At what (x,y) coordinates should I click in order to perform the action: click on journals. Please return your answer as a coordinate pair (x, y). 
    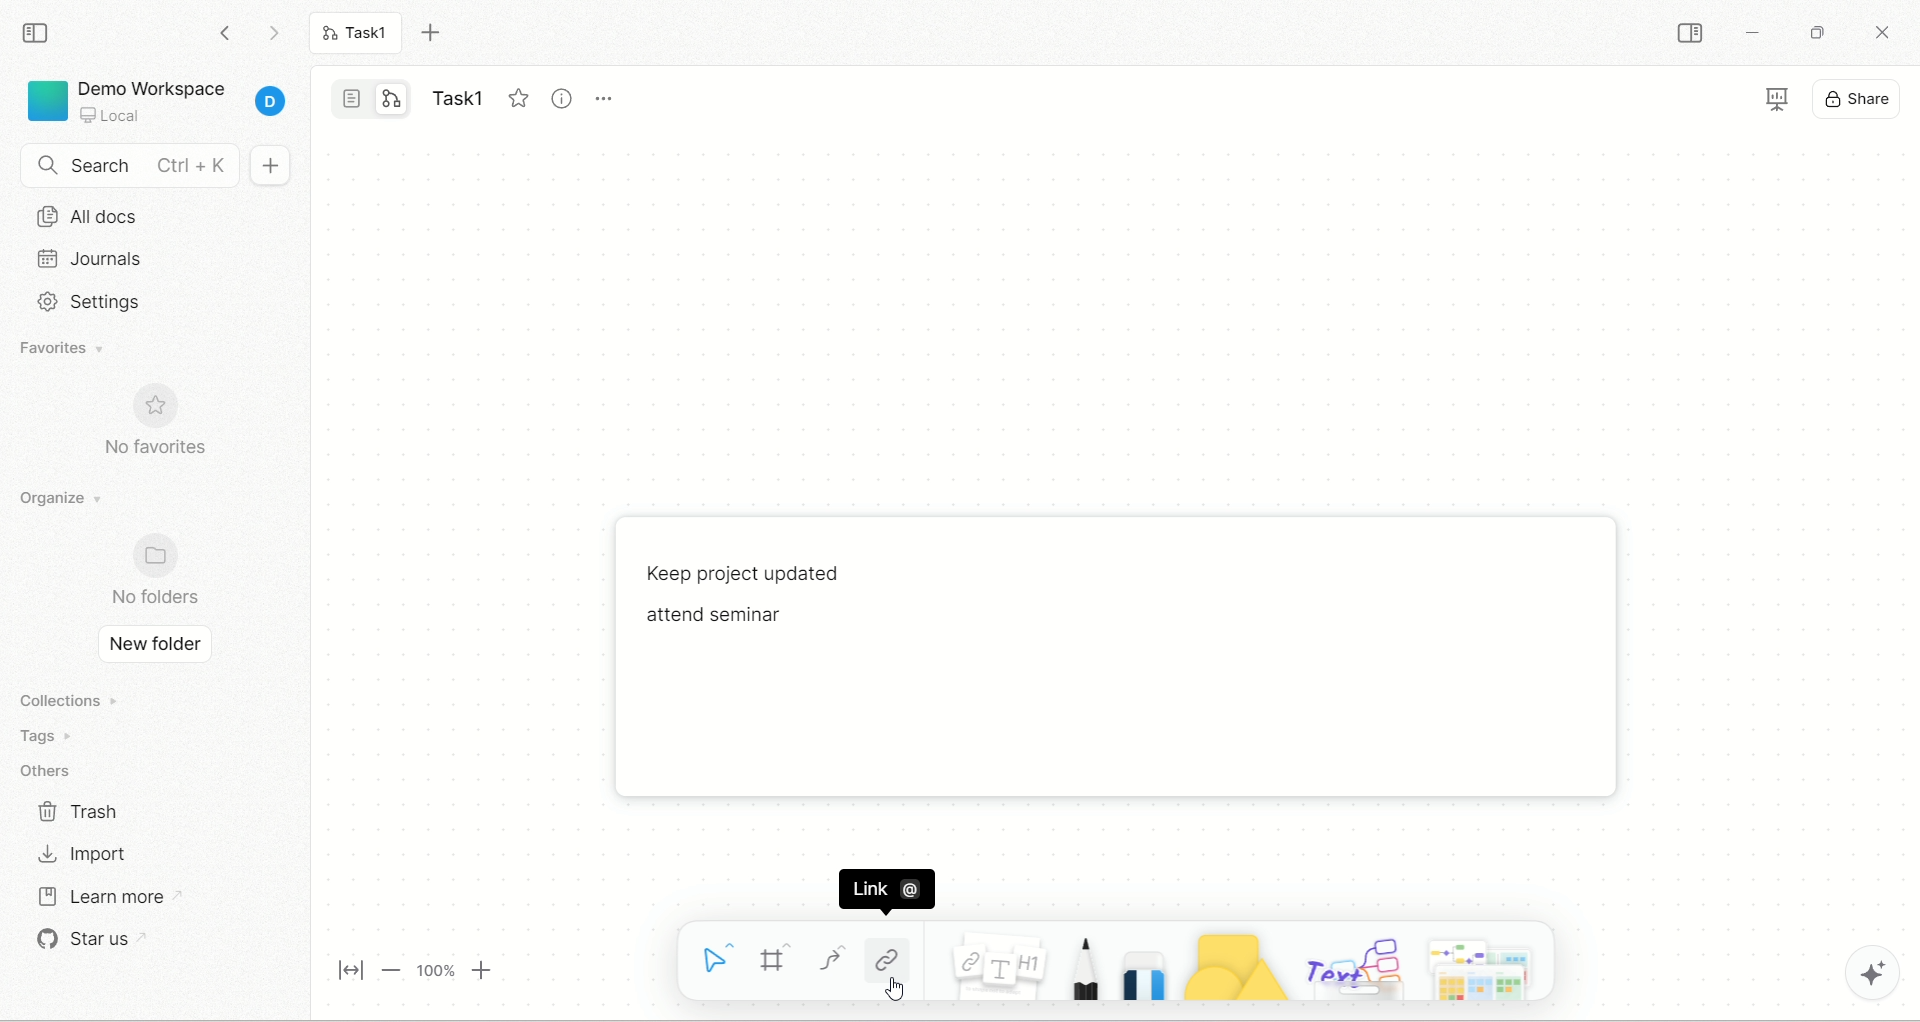
    Looking at the image, I should click on (142, 259).